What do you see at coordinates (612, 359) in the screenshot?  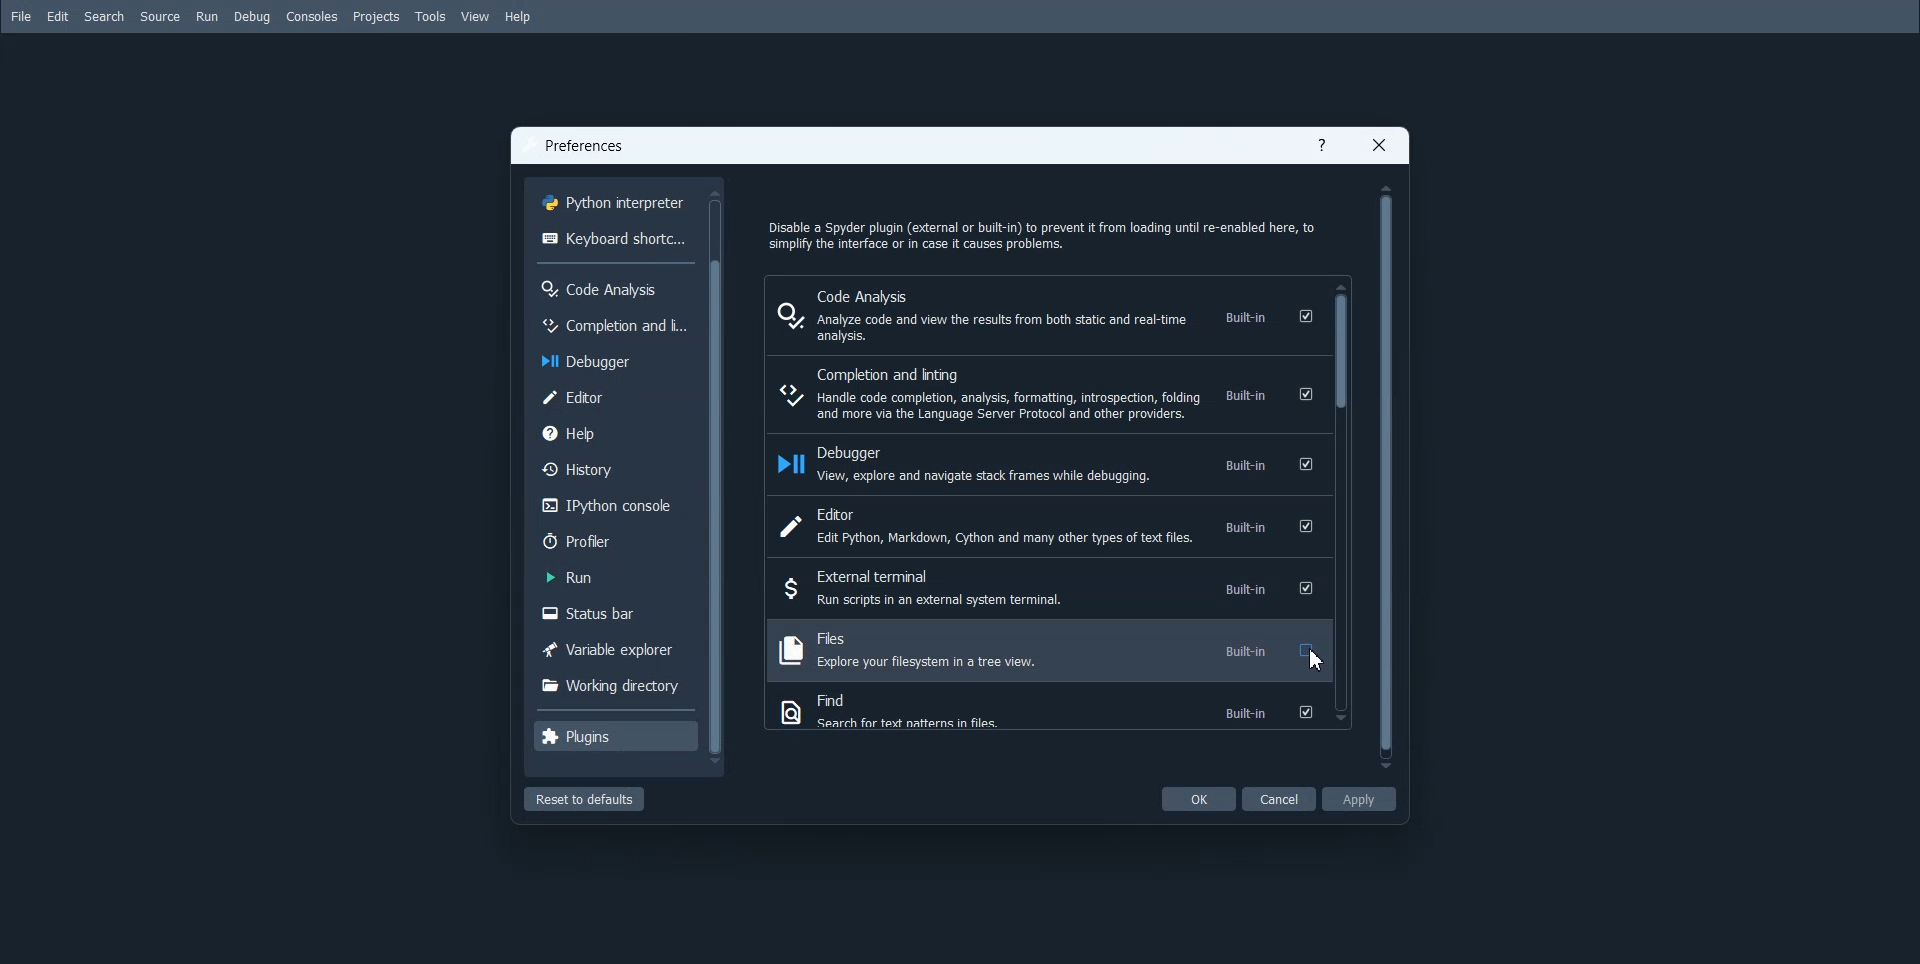 I see `Debugger` at bounding box center [612, 359].